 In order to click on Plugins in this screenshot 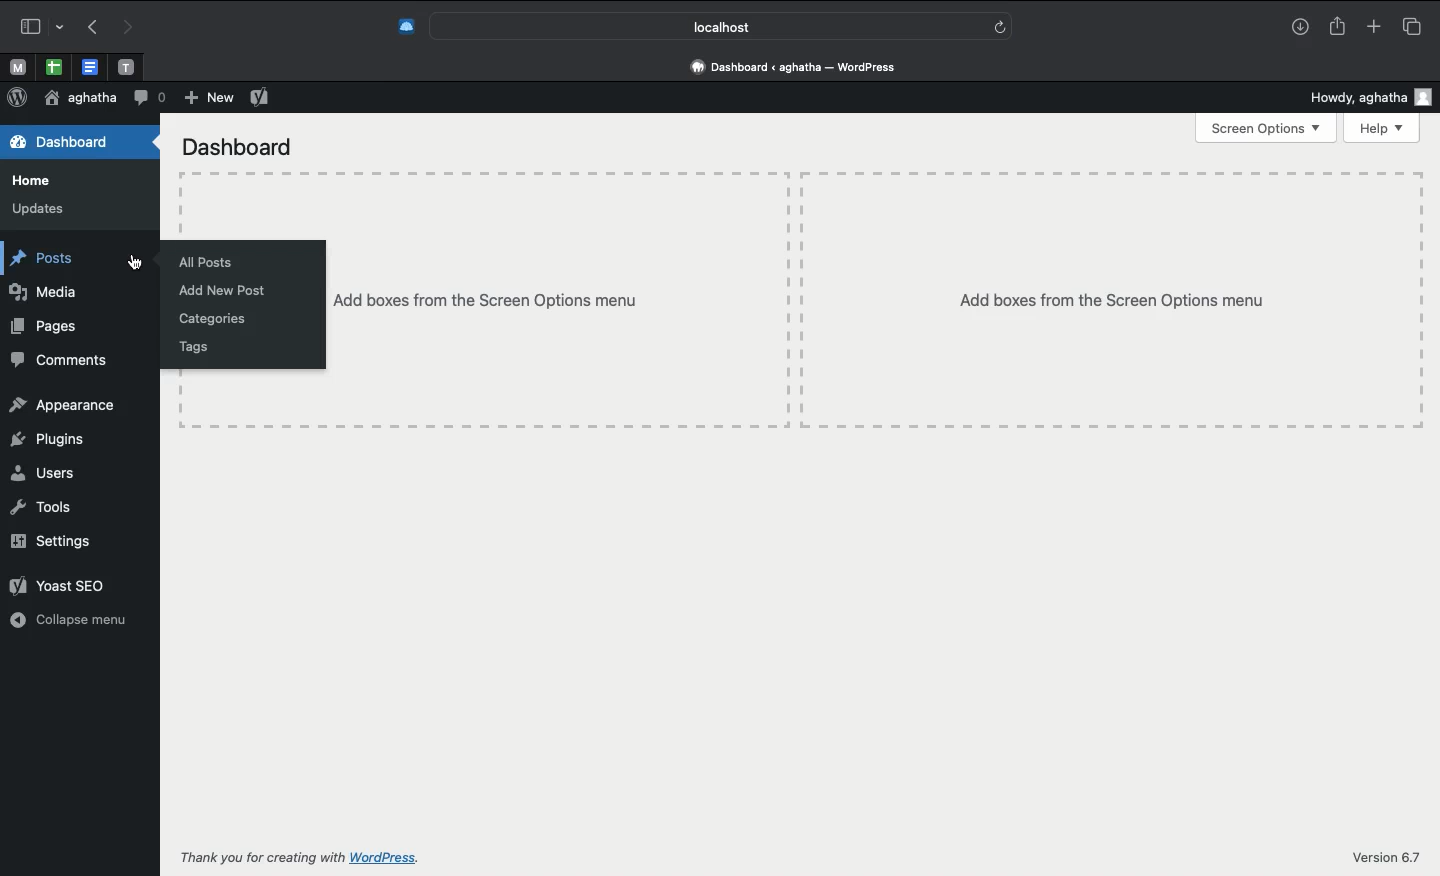, I will do `click(48, 440)`.